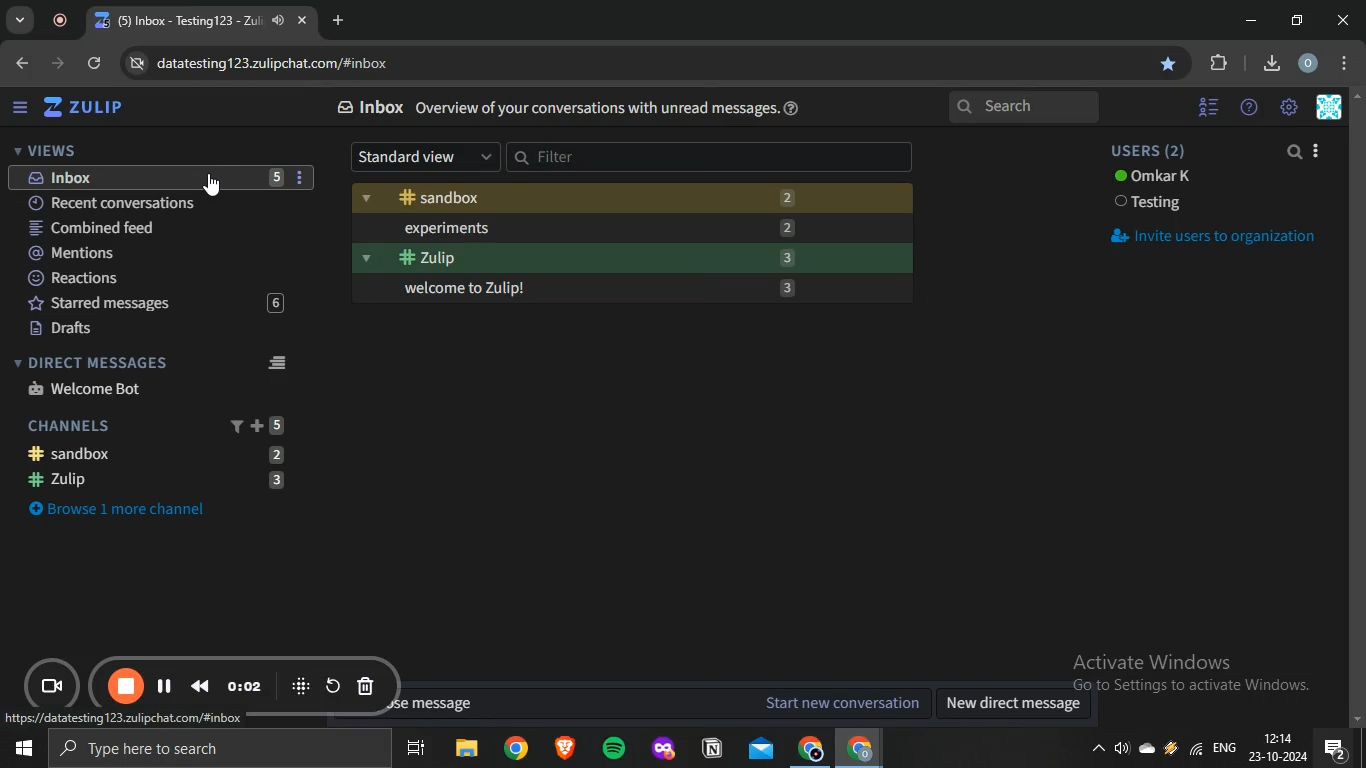 The image size is (1366, 768). Describe the element at coordinates (20, 108) in the screenshot. I see `sidebar` at that location.